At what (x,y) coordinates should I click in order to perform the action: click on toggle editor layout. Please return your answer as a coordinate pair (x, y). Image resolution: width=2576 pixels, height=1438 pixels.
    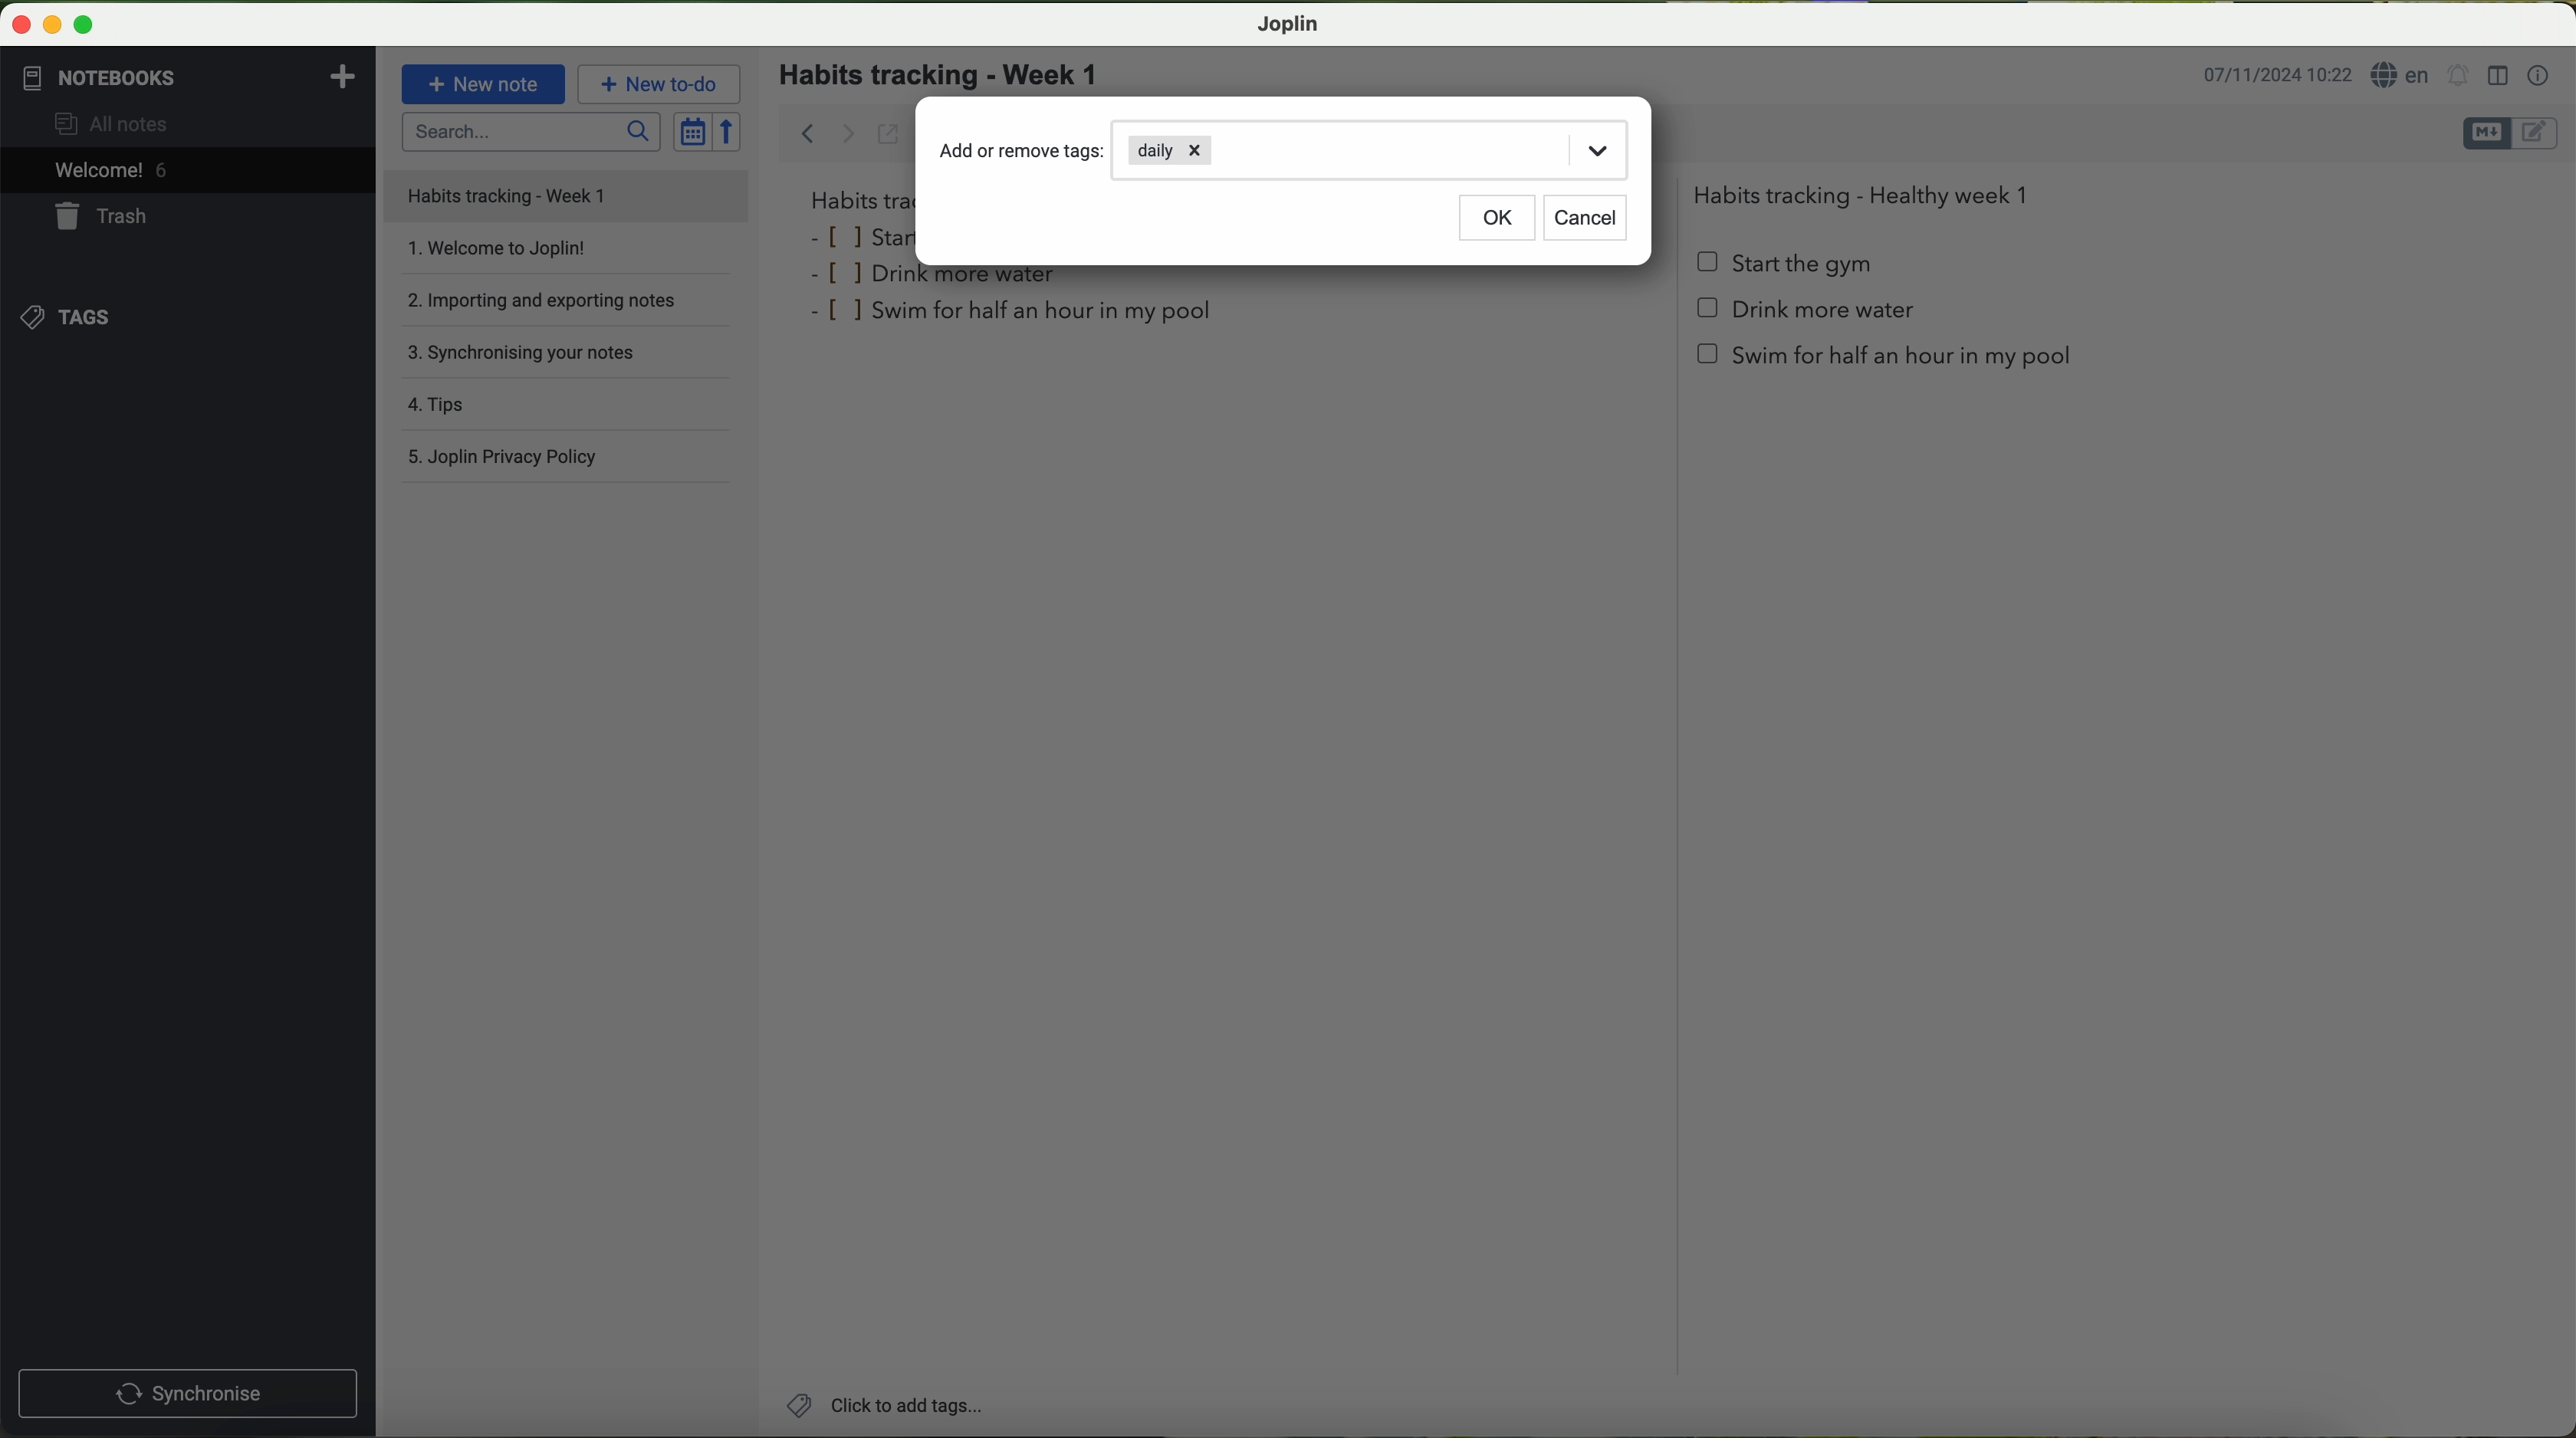
    Looking at the image, I should click on (2499, 76).